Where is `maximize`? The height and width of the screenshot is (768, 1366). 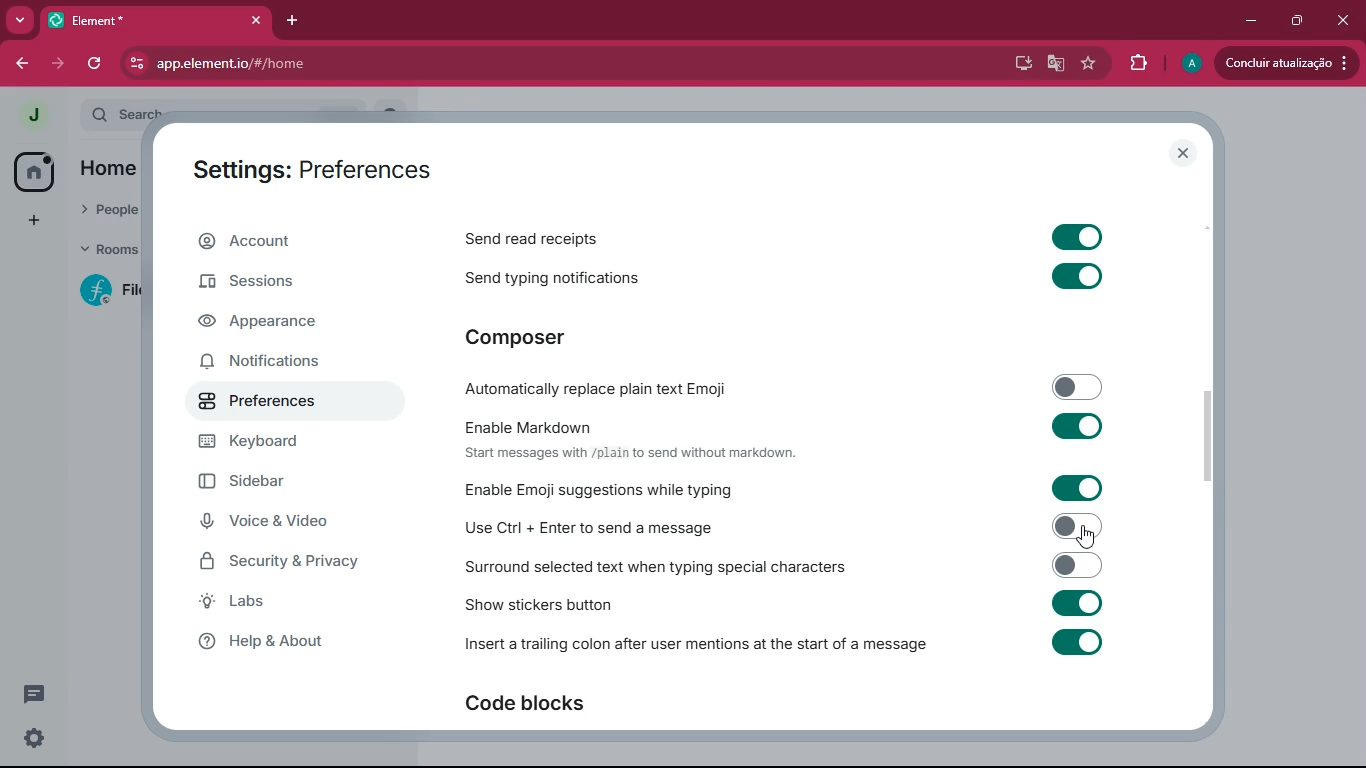
maximize is located at coordinates (1293, 21).